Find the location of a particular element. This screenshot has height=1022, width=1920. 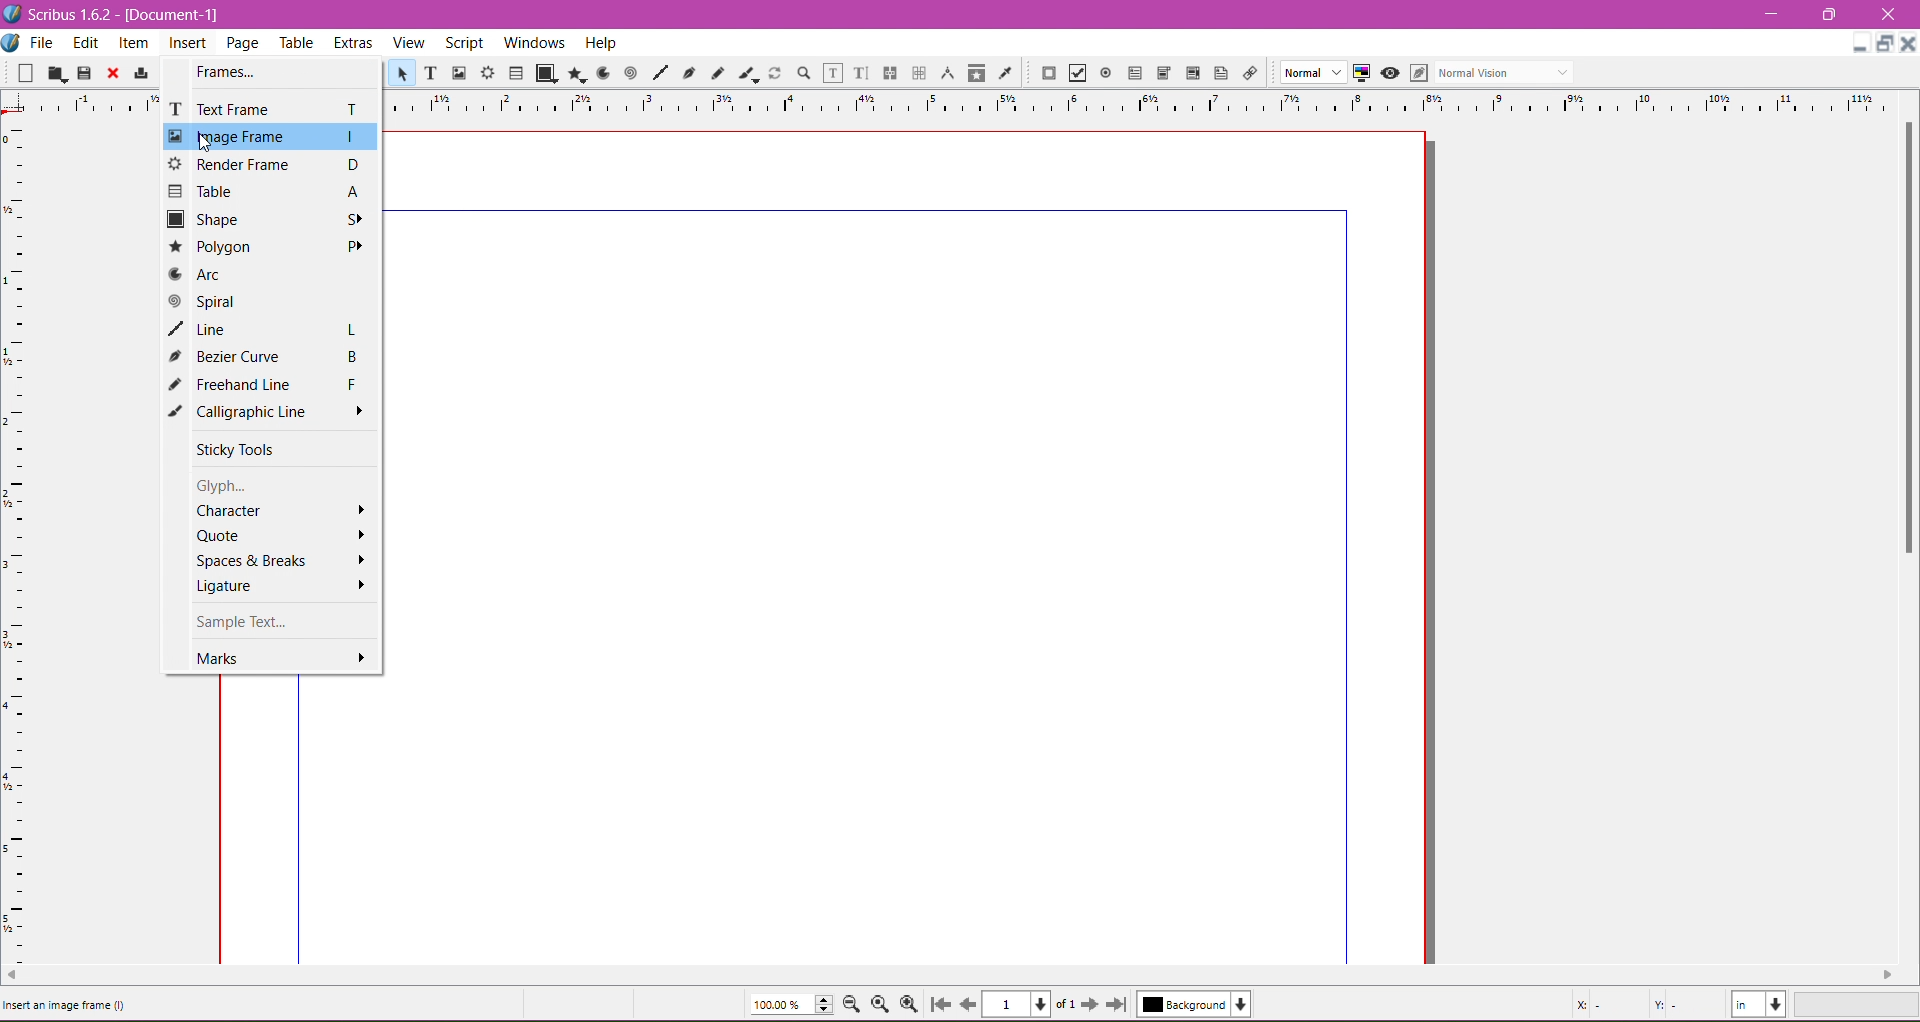

 is located at coordinates (272, 384).